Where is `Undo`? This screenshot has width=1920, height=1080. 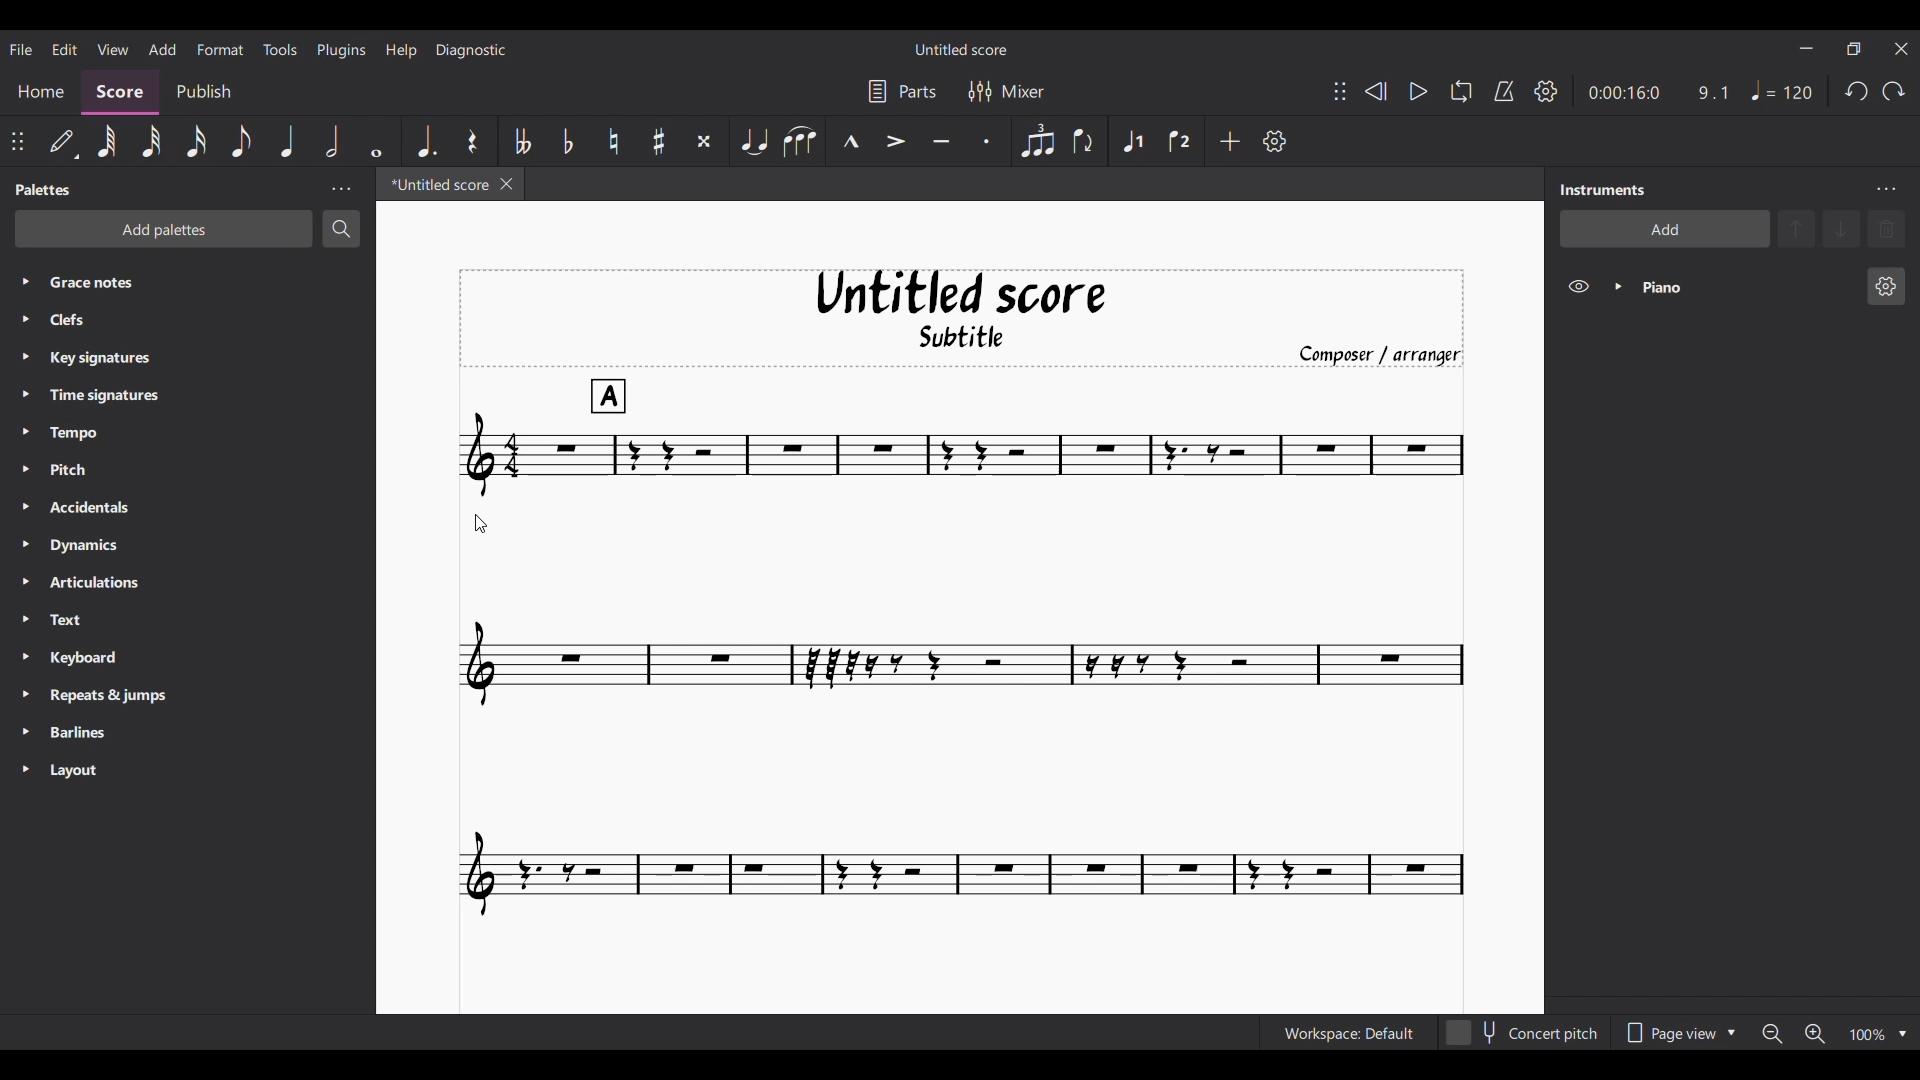 Undo is located at coordinates (1856, 91).